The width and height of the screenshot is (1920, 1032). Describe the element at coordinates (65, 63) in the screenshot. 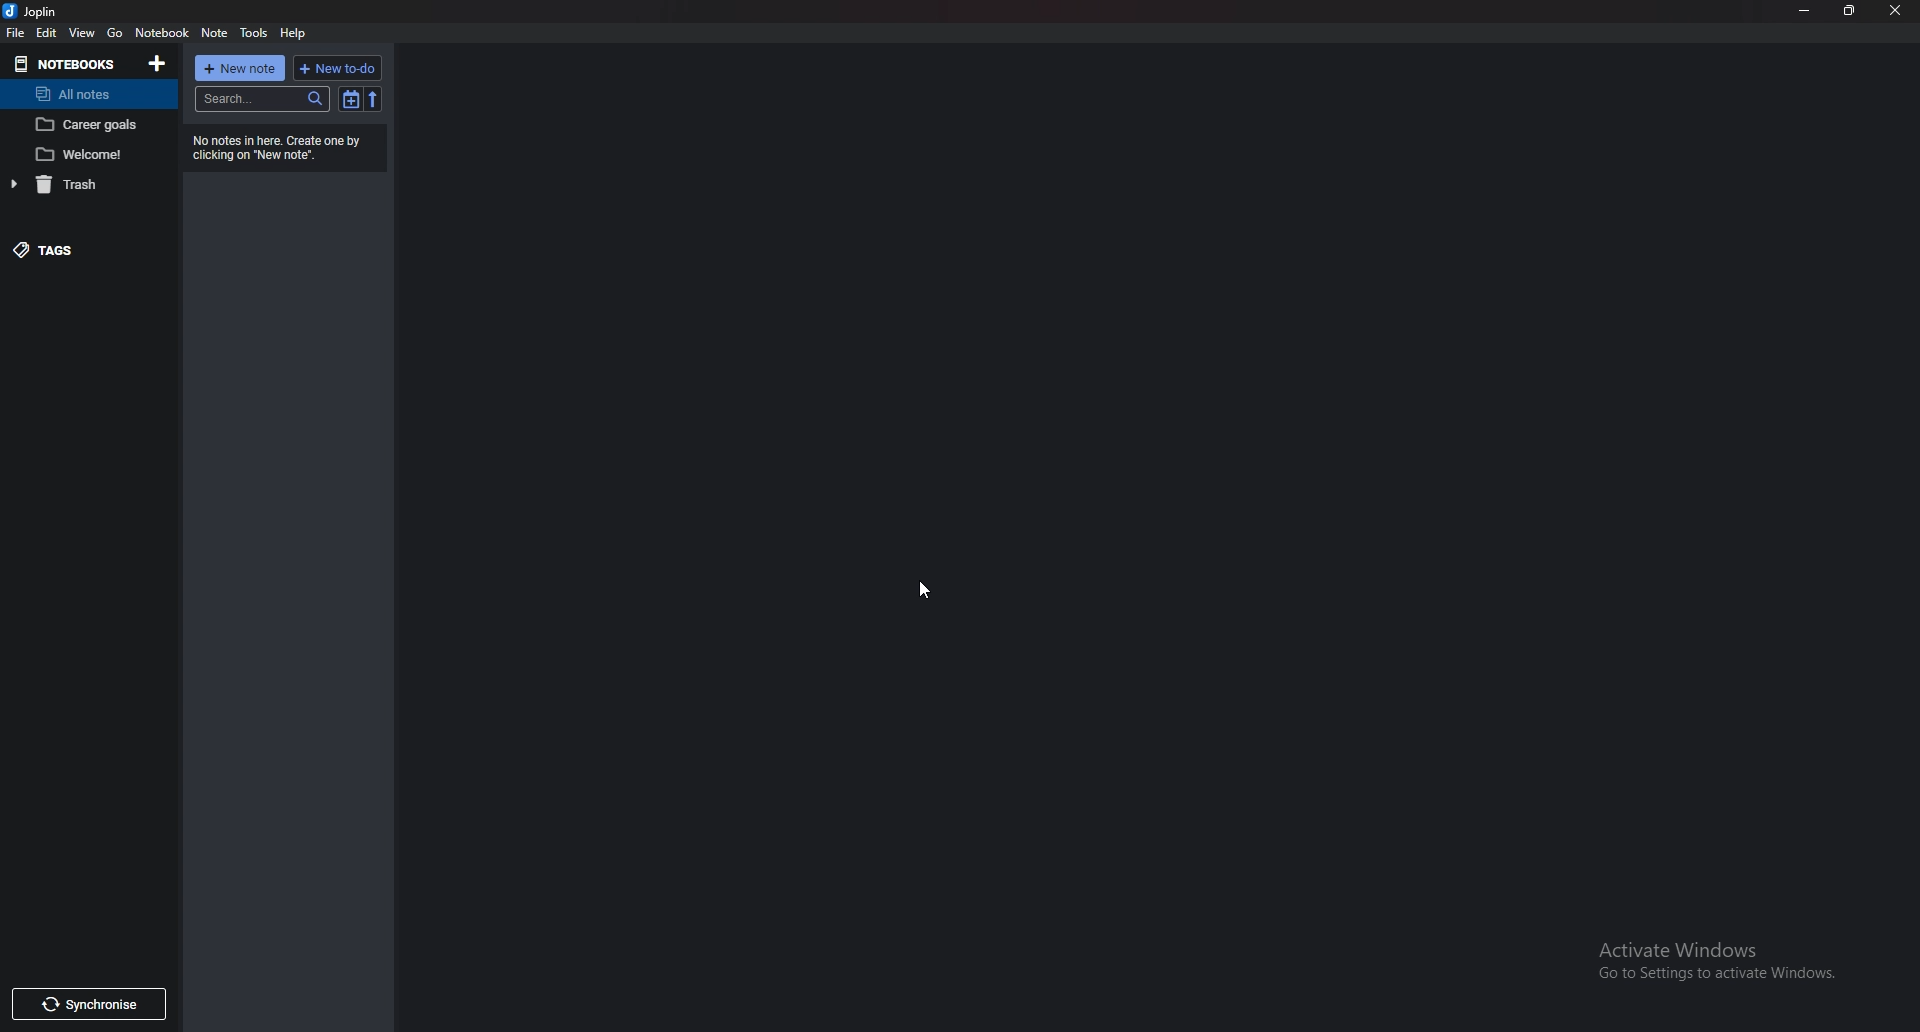

I see `notebooks` at that location.